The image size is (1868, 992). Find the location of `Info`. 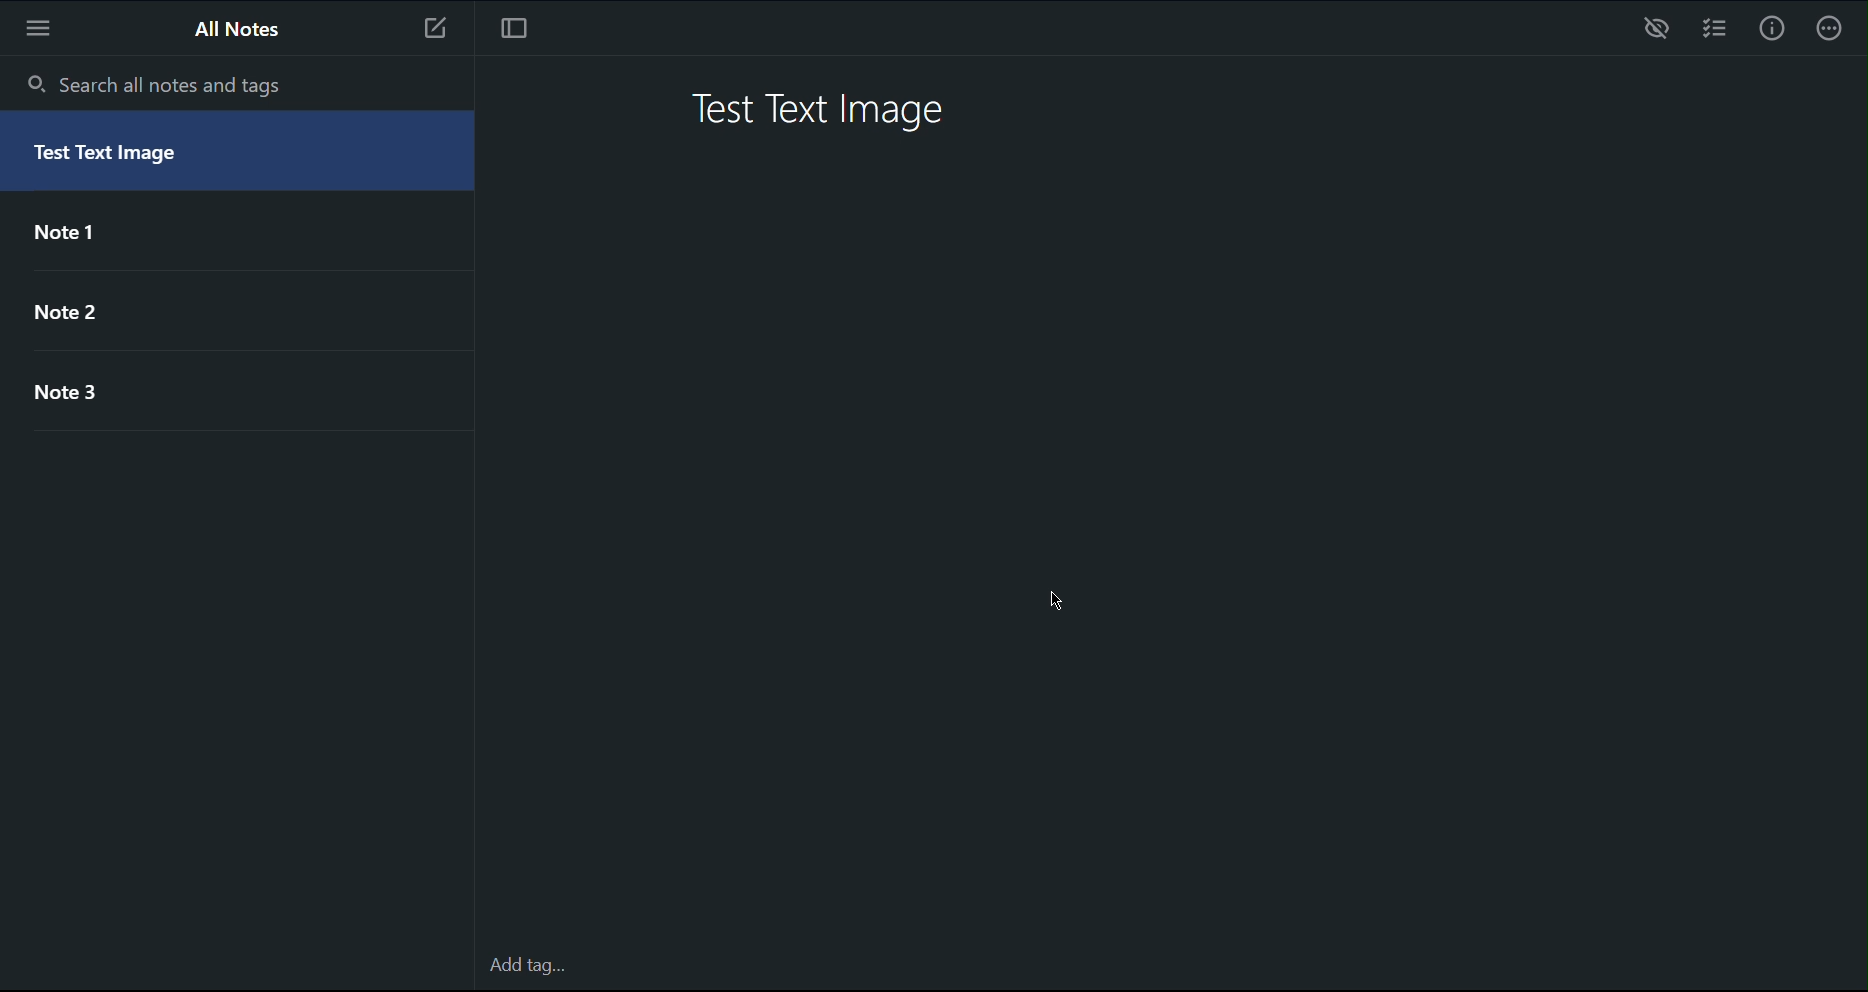

Info is located at coordinates (1773, 28).